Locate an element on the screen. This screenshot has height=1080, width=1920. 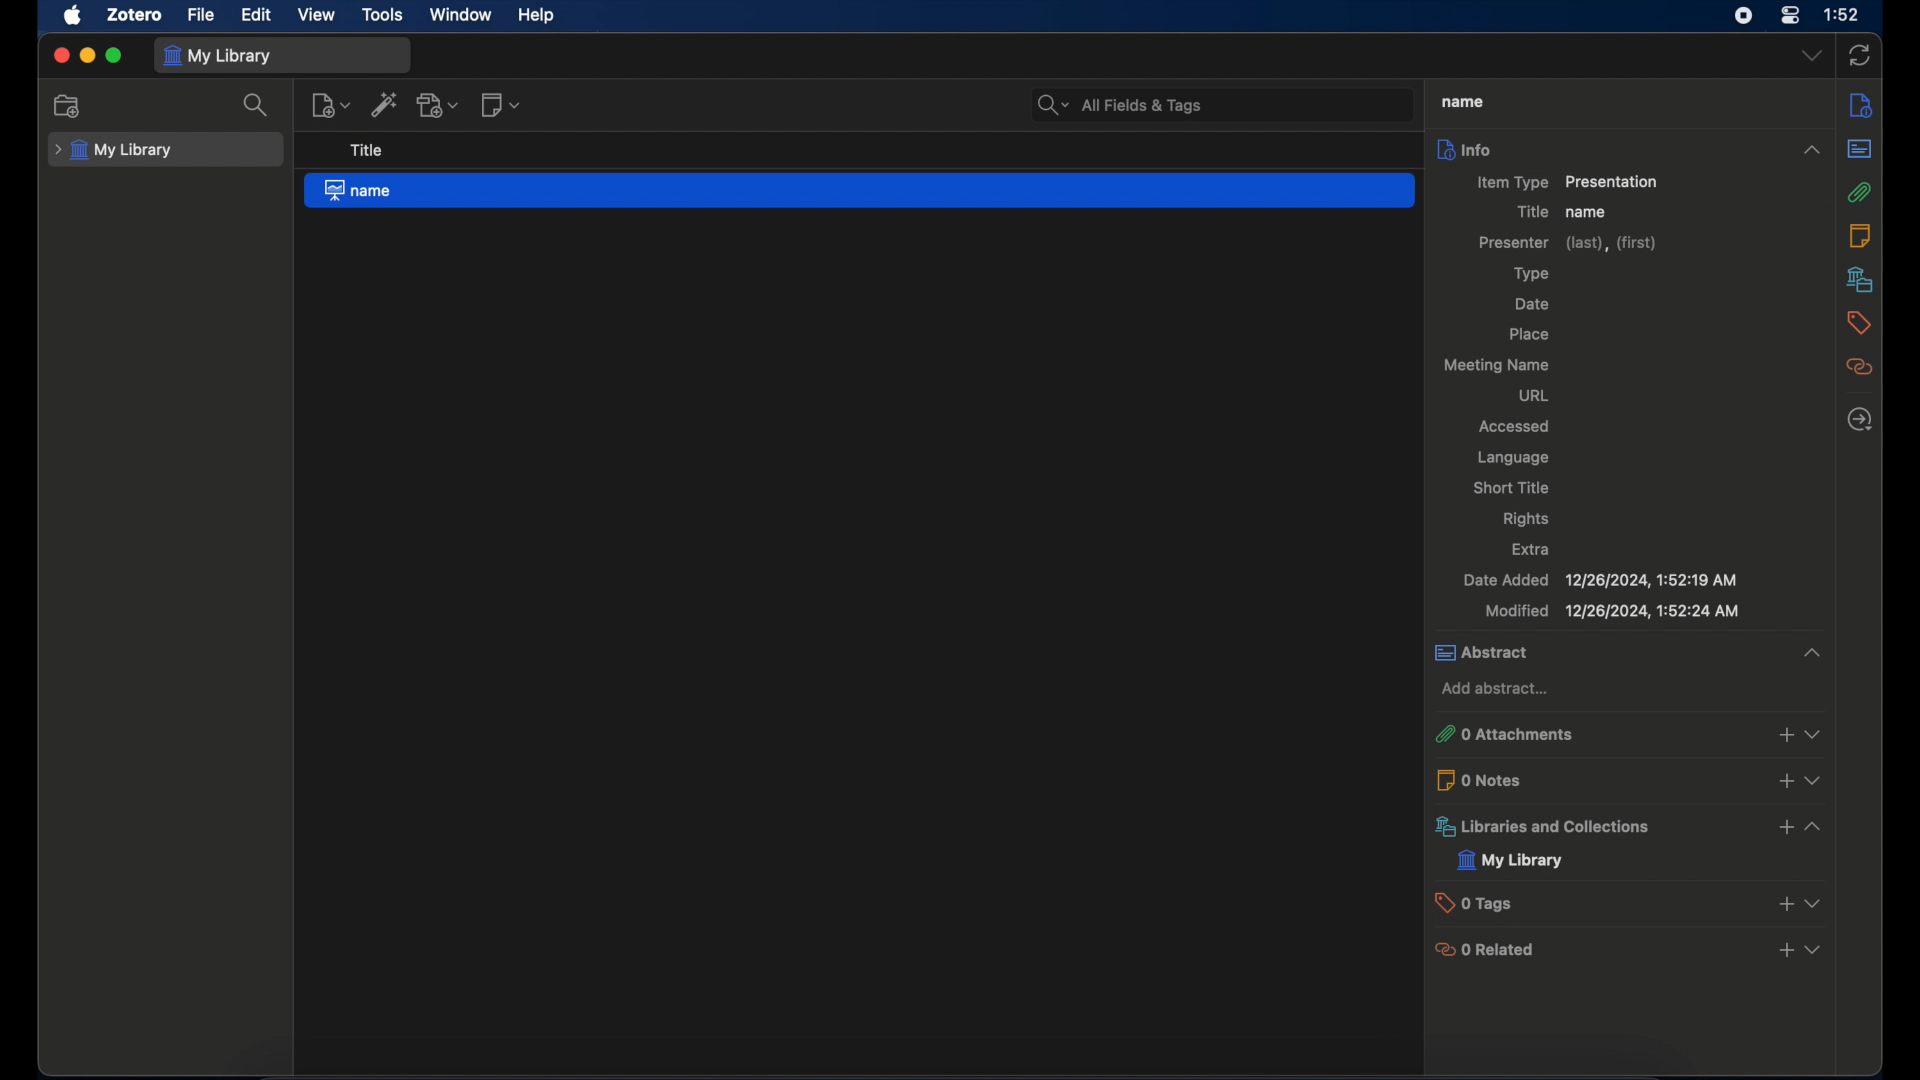
date is located at coordinates (1534, 304).